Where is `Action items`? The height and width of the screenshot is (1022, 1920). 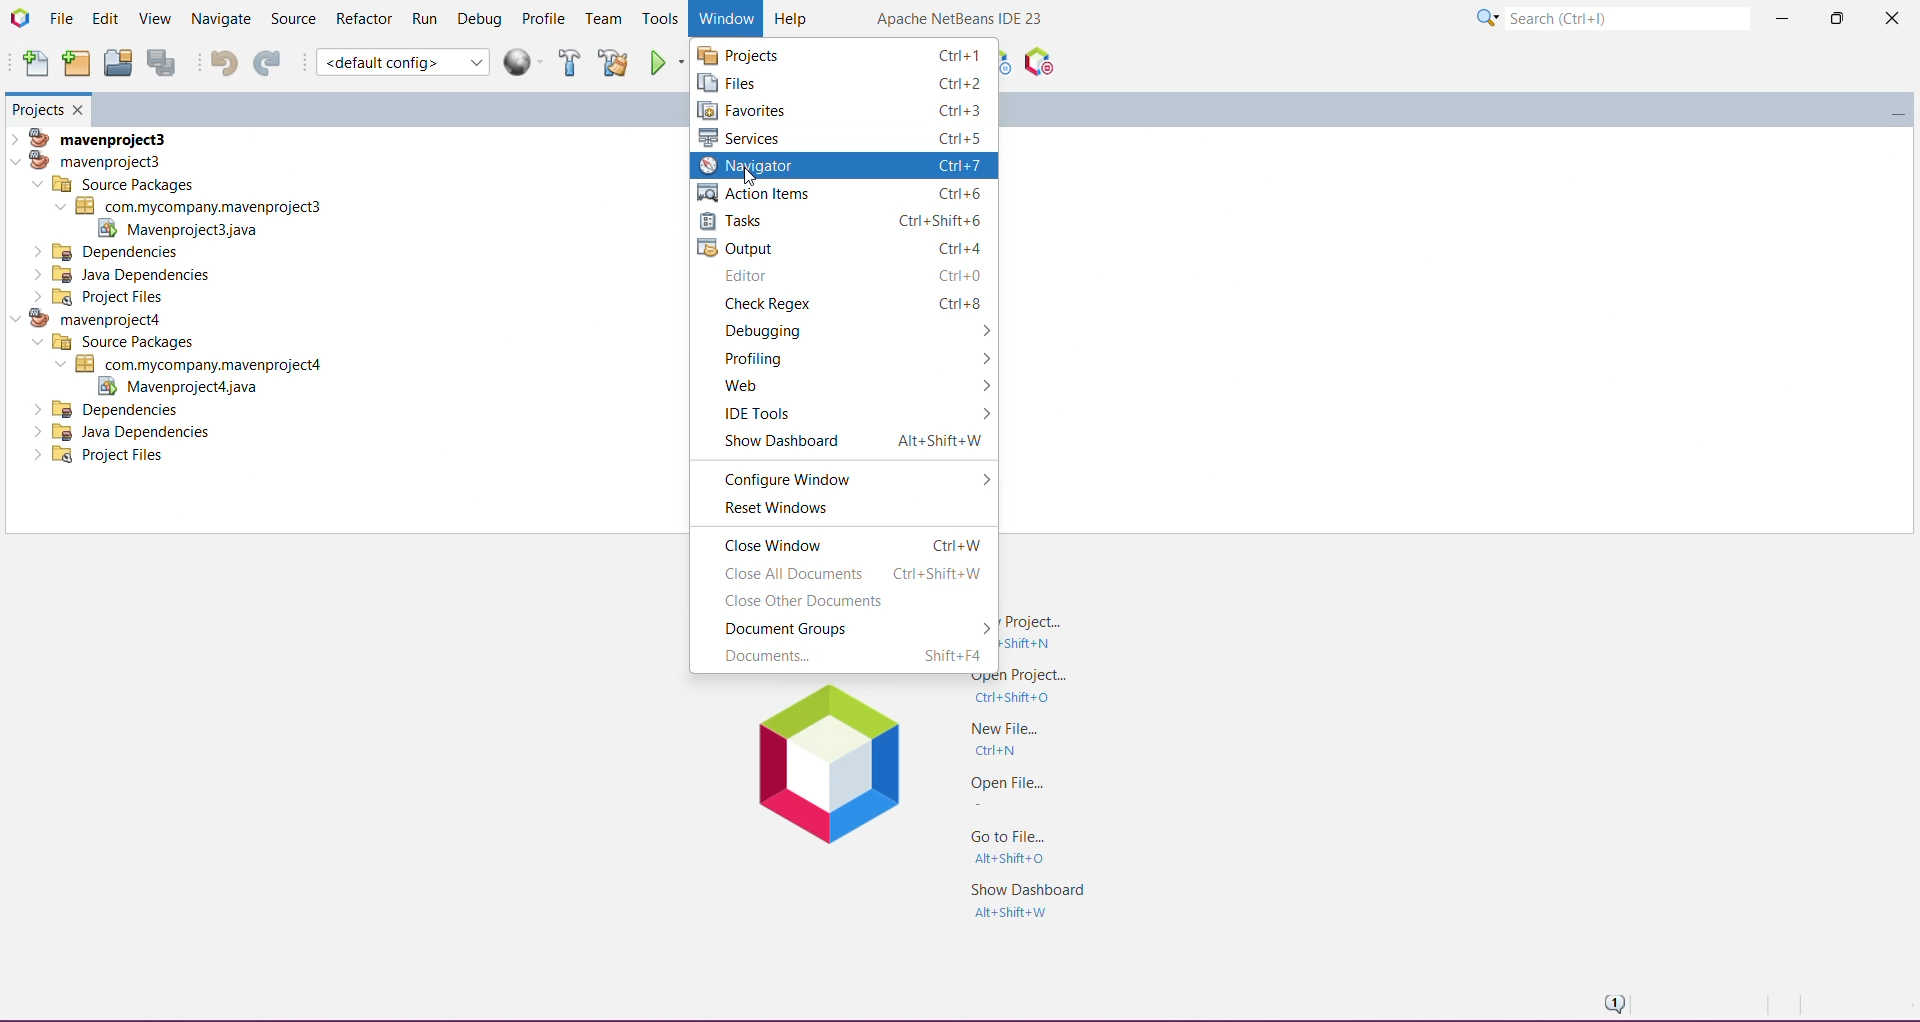
Action items is located at coordinates (845, 193).